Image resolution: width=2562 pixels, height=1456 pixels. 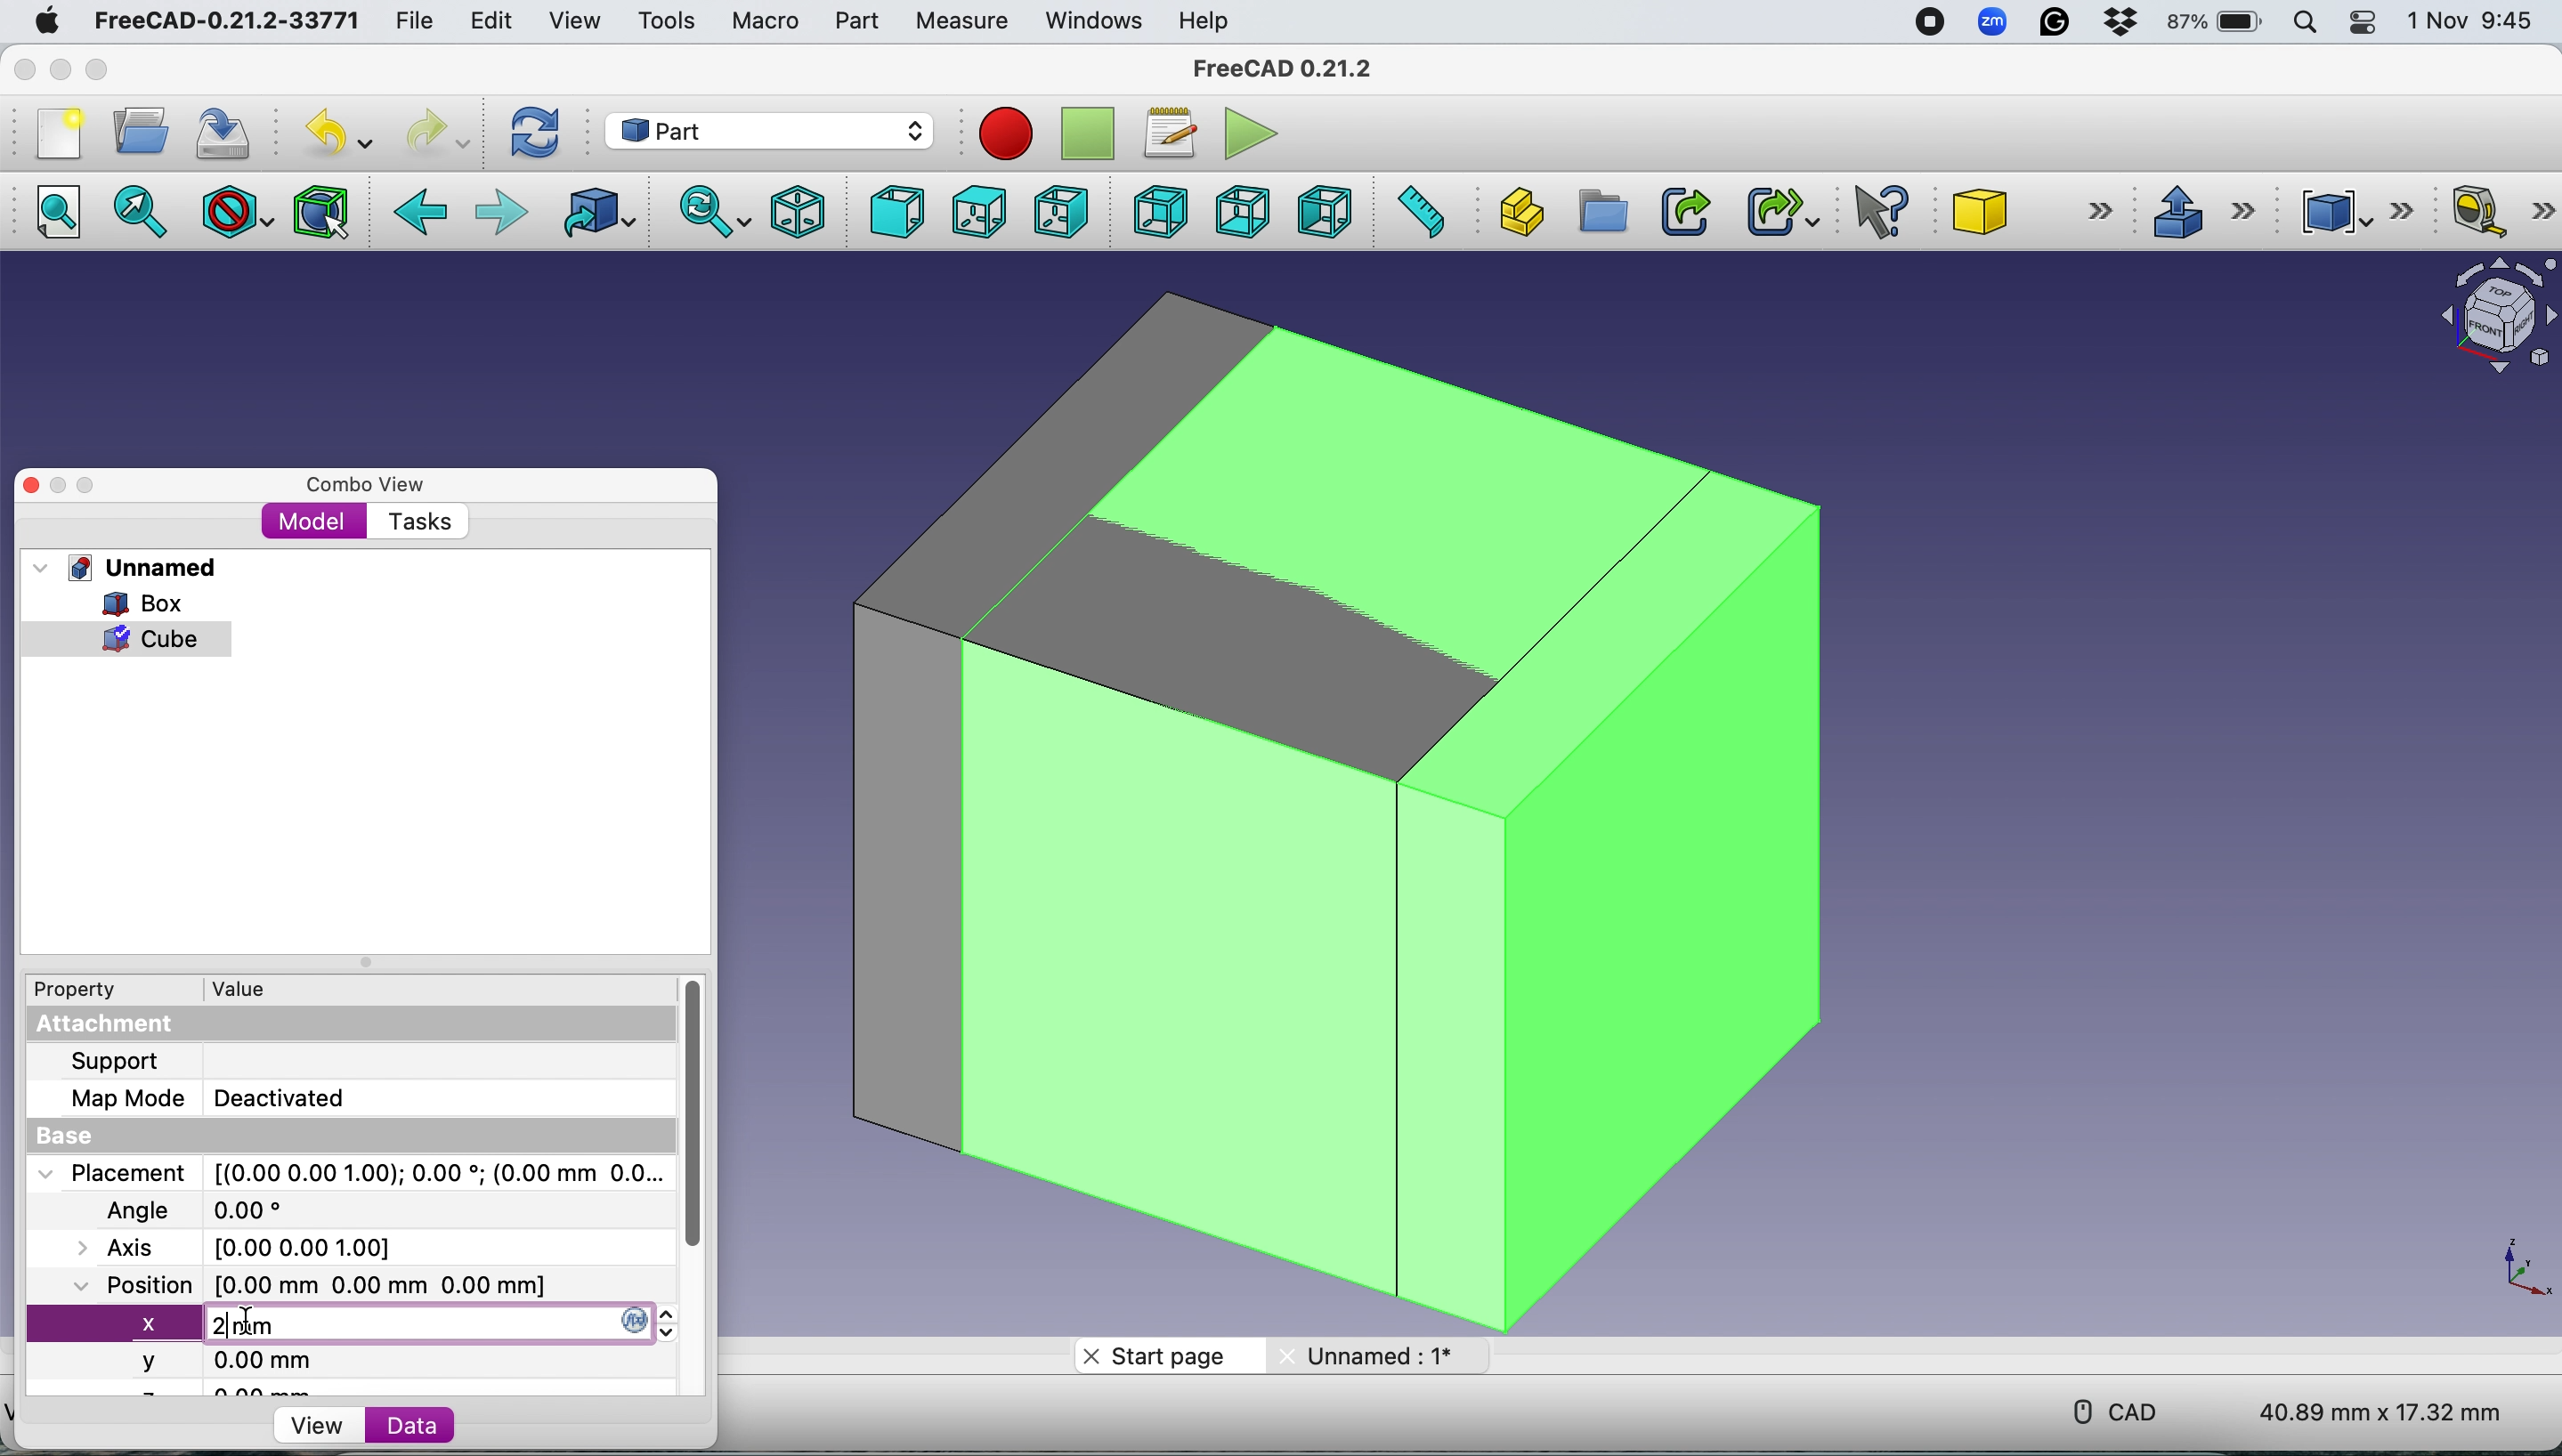 What do you see at coordinates (2122, 25) in the screenshot?
I see `Dropbox` at bounding box center [2122, 25].